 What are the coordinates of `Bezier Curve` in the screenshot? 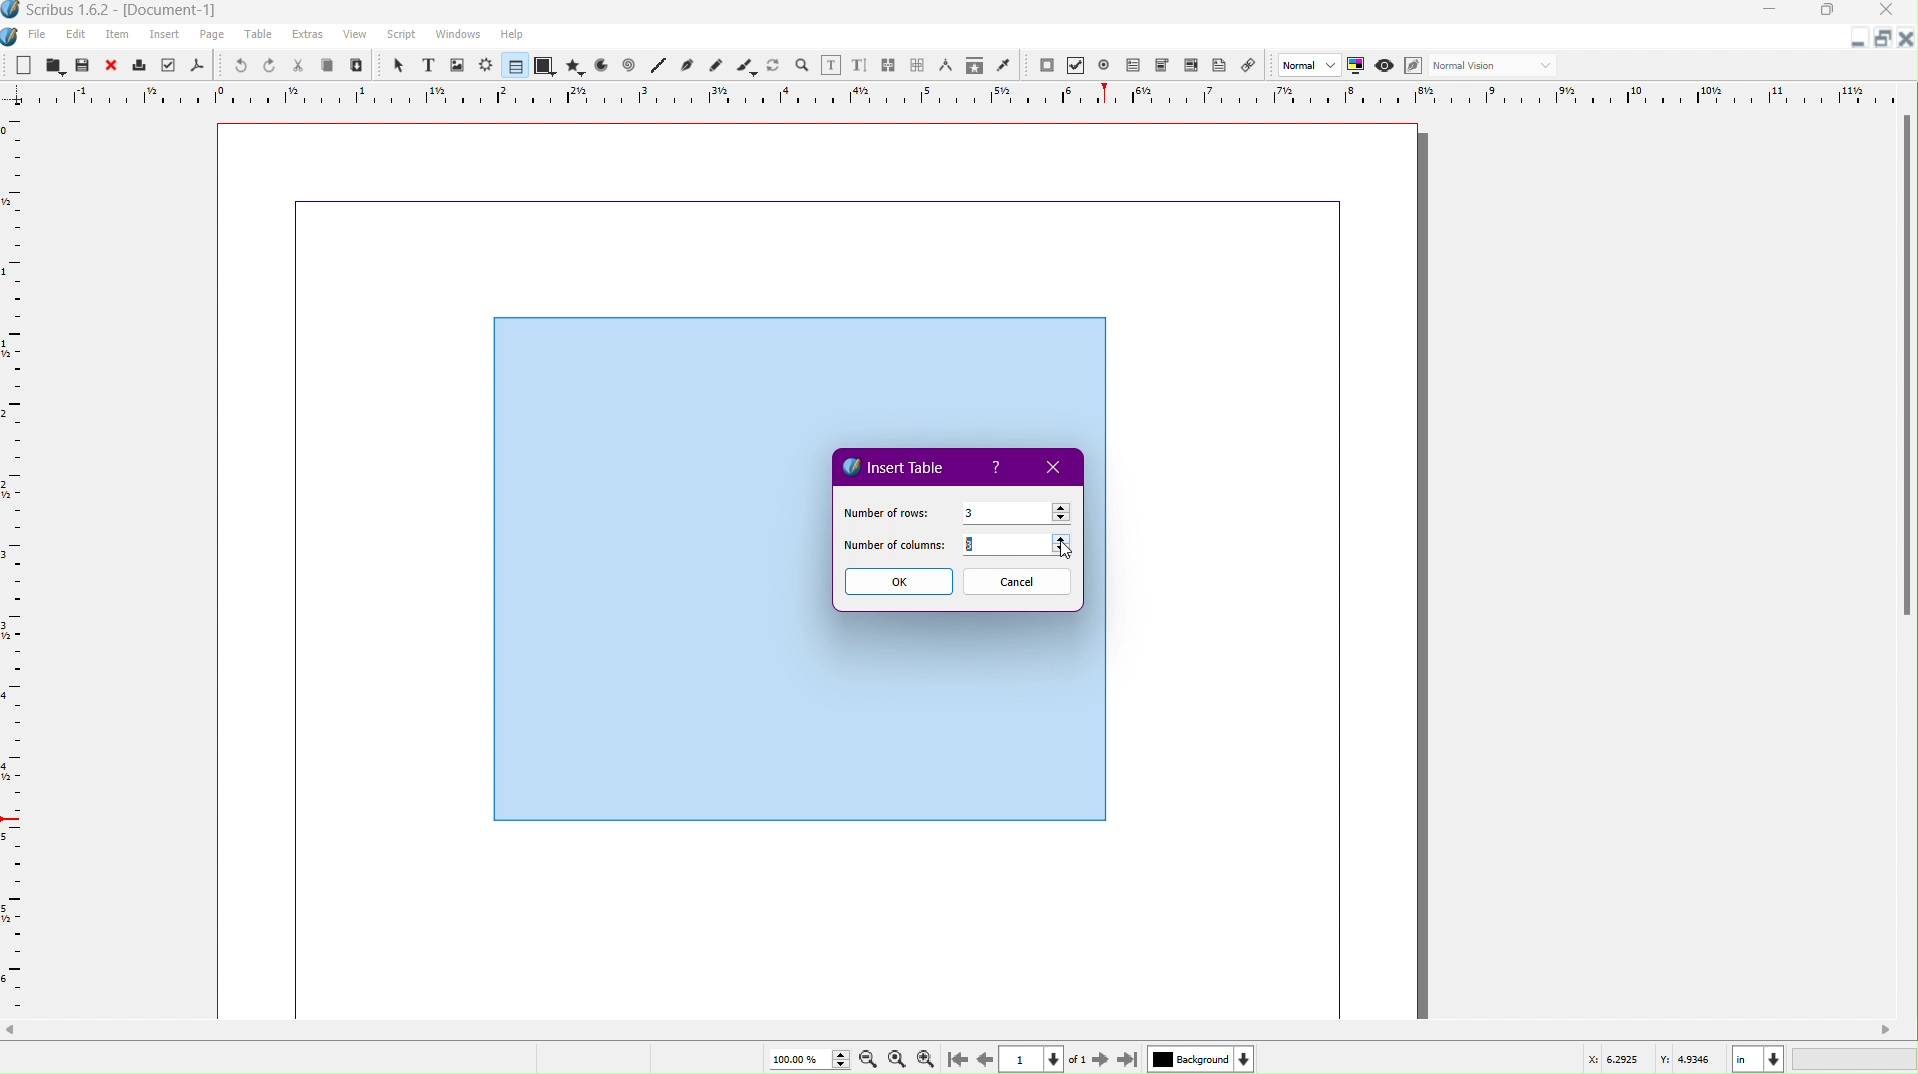 It's located at (687, 66).